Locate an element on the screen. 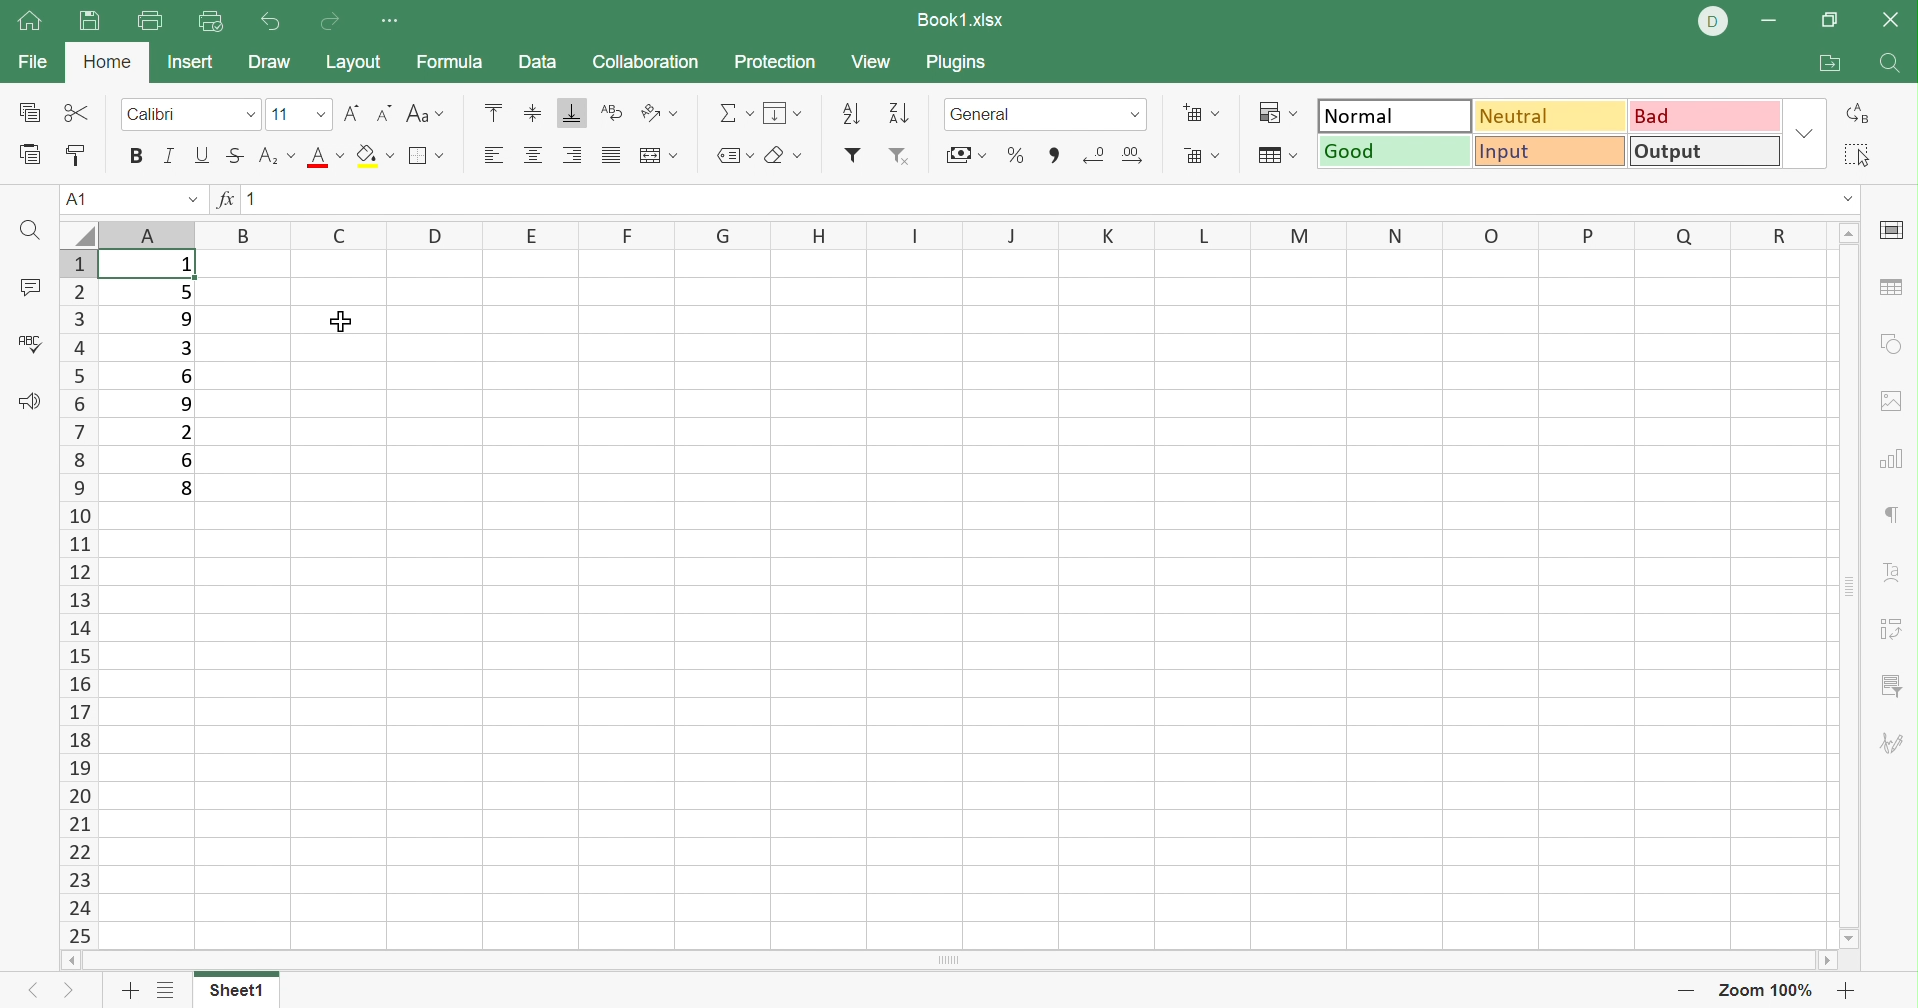 The height and width of the screenshot is (1008, 1918). Redo is located at coordinates (326, 22).